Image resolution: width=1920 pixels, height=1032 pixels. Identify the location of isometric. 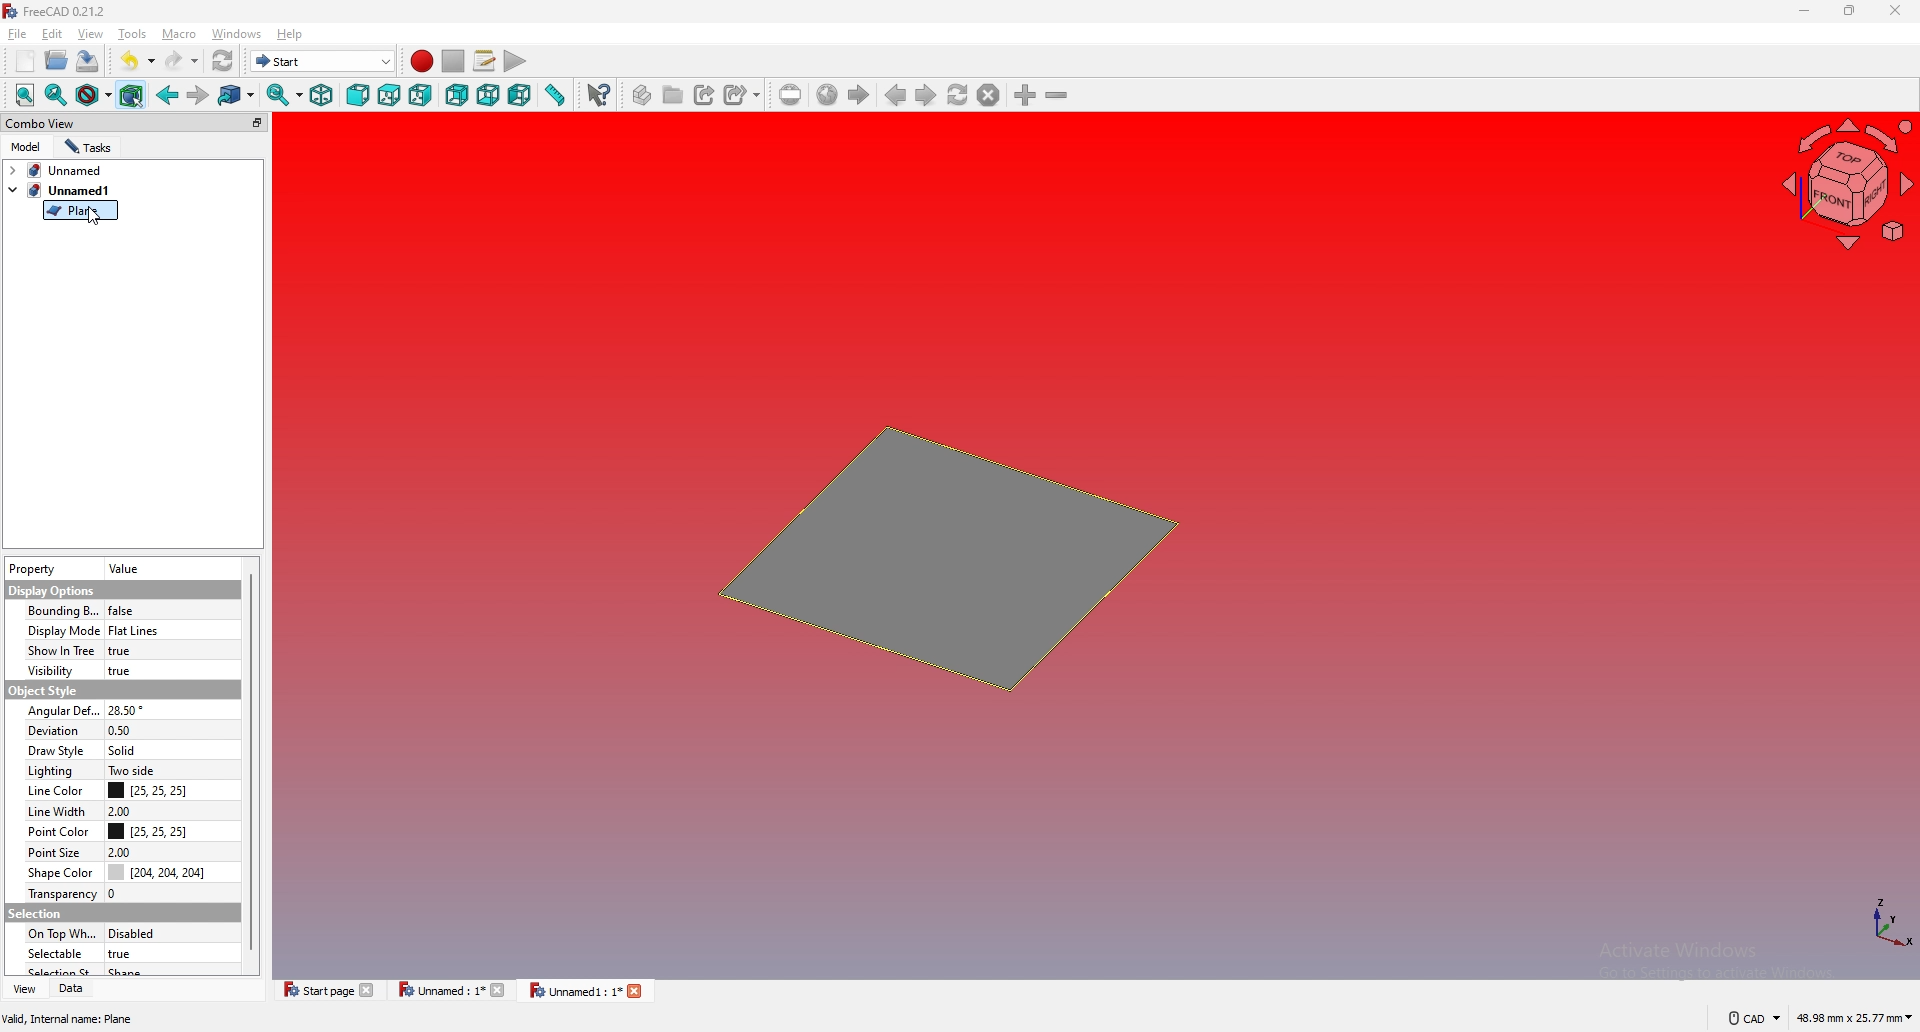
(321, 95).